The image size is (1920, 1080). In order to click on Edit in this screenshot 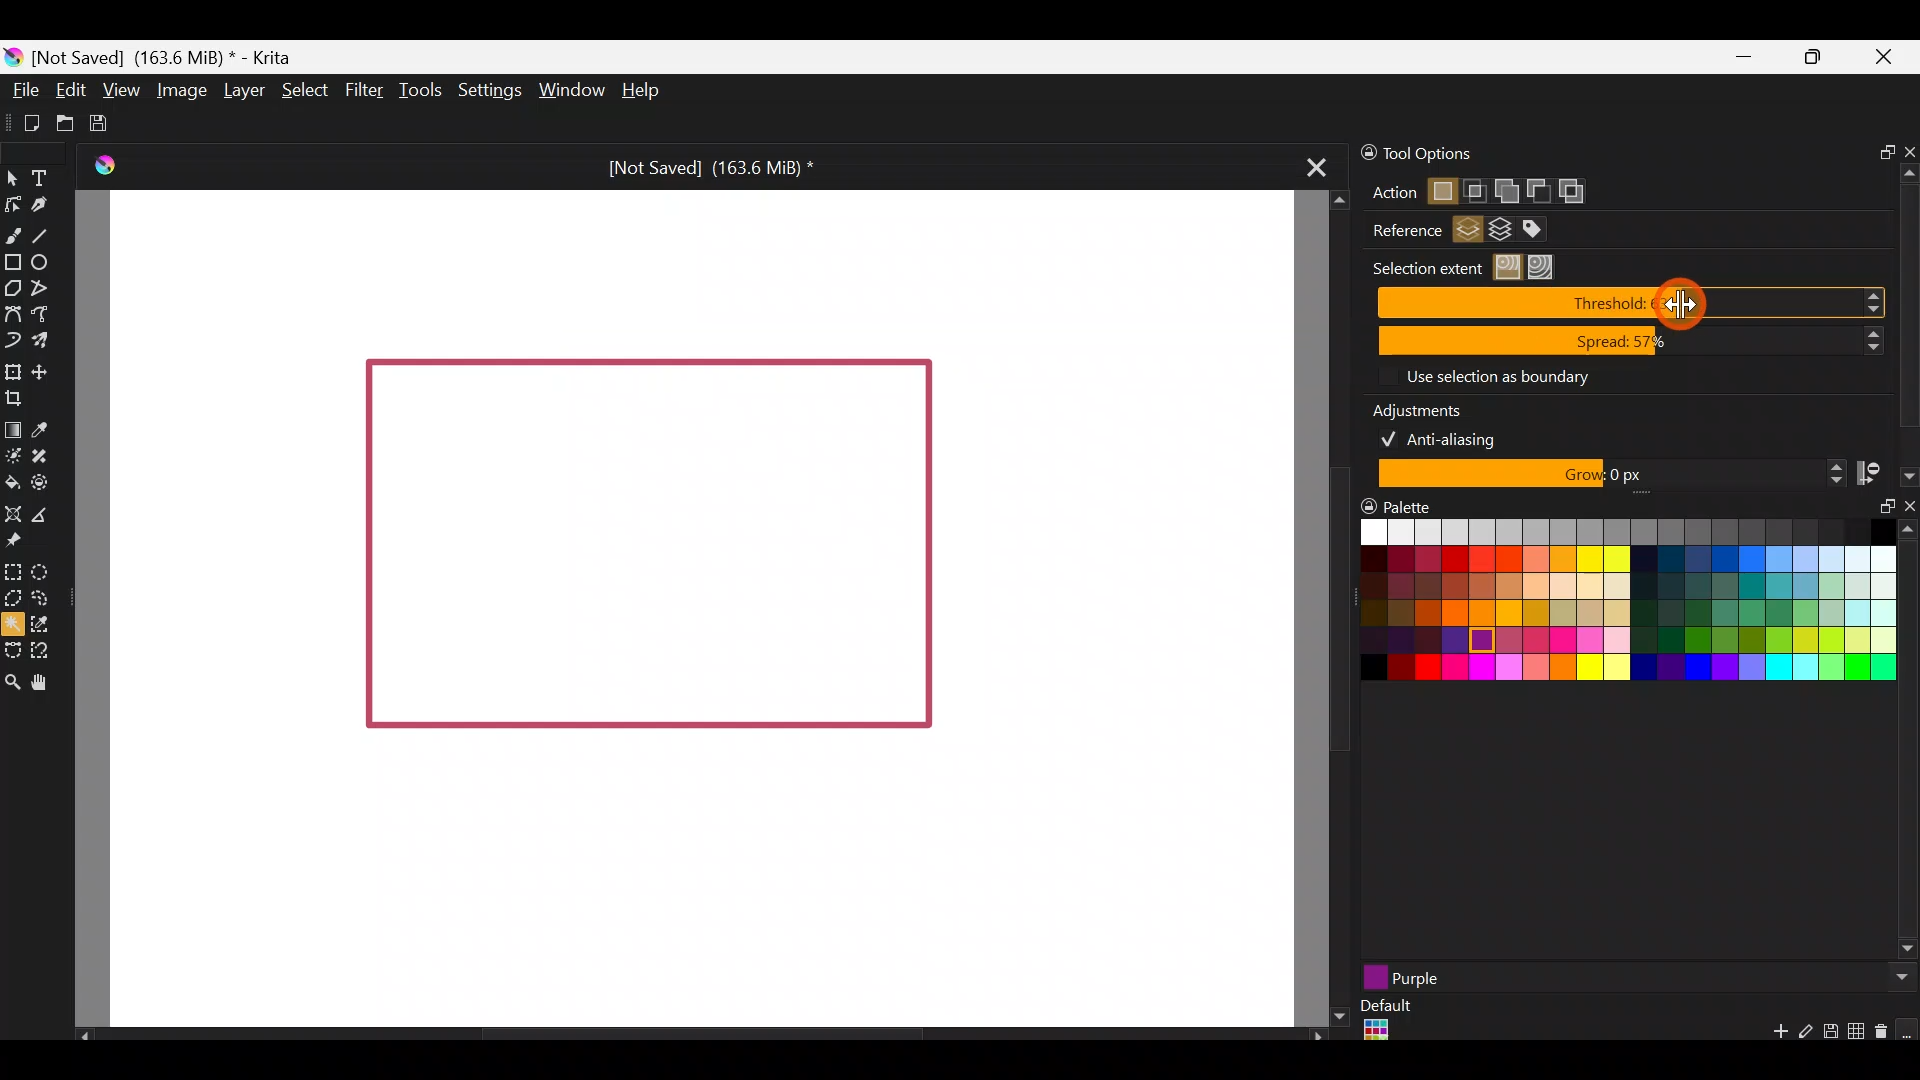, I will do `click(70, 91)`.